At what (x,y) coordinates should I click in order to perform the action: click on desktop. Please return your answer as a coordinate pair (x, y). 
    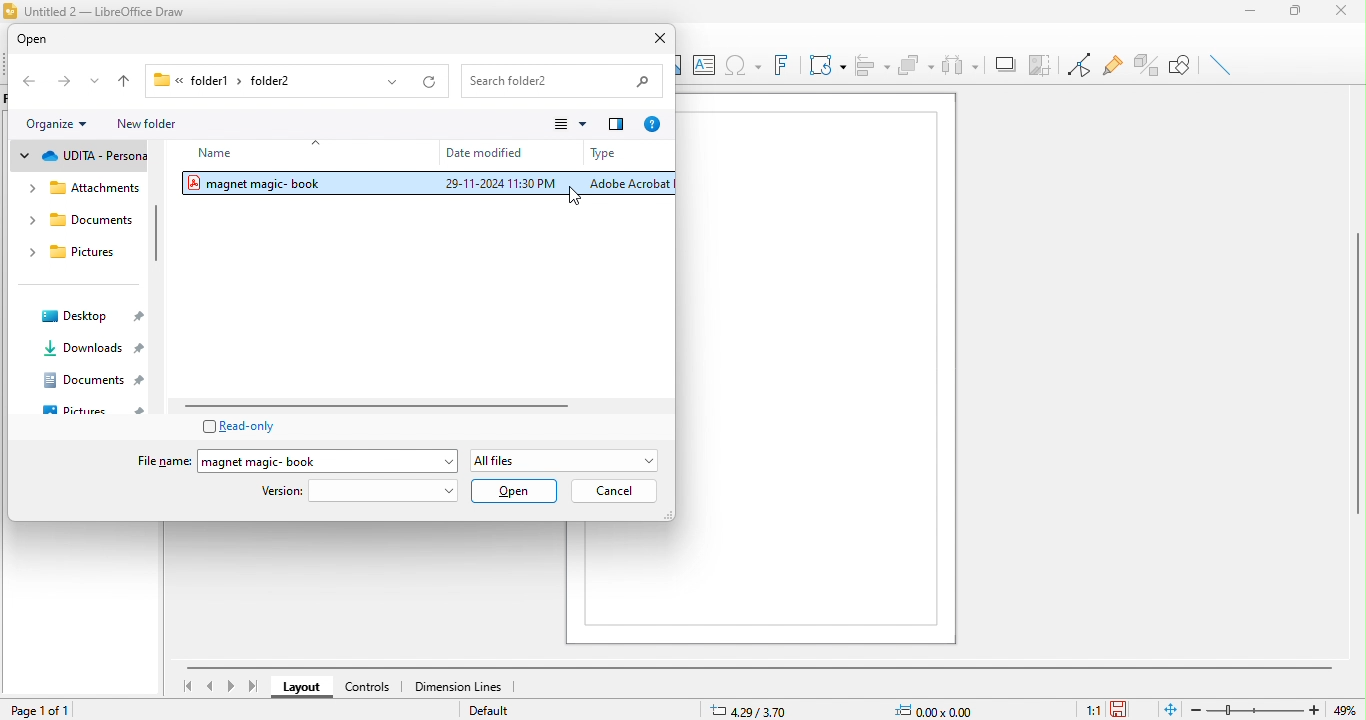
    Looking at the image, I should click on (92, 315).